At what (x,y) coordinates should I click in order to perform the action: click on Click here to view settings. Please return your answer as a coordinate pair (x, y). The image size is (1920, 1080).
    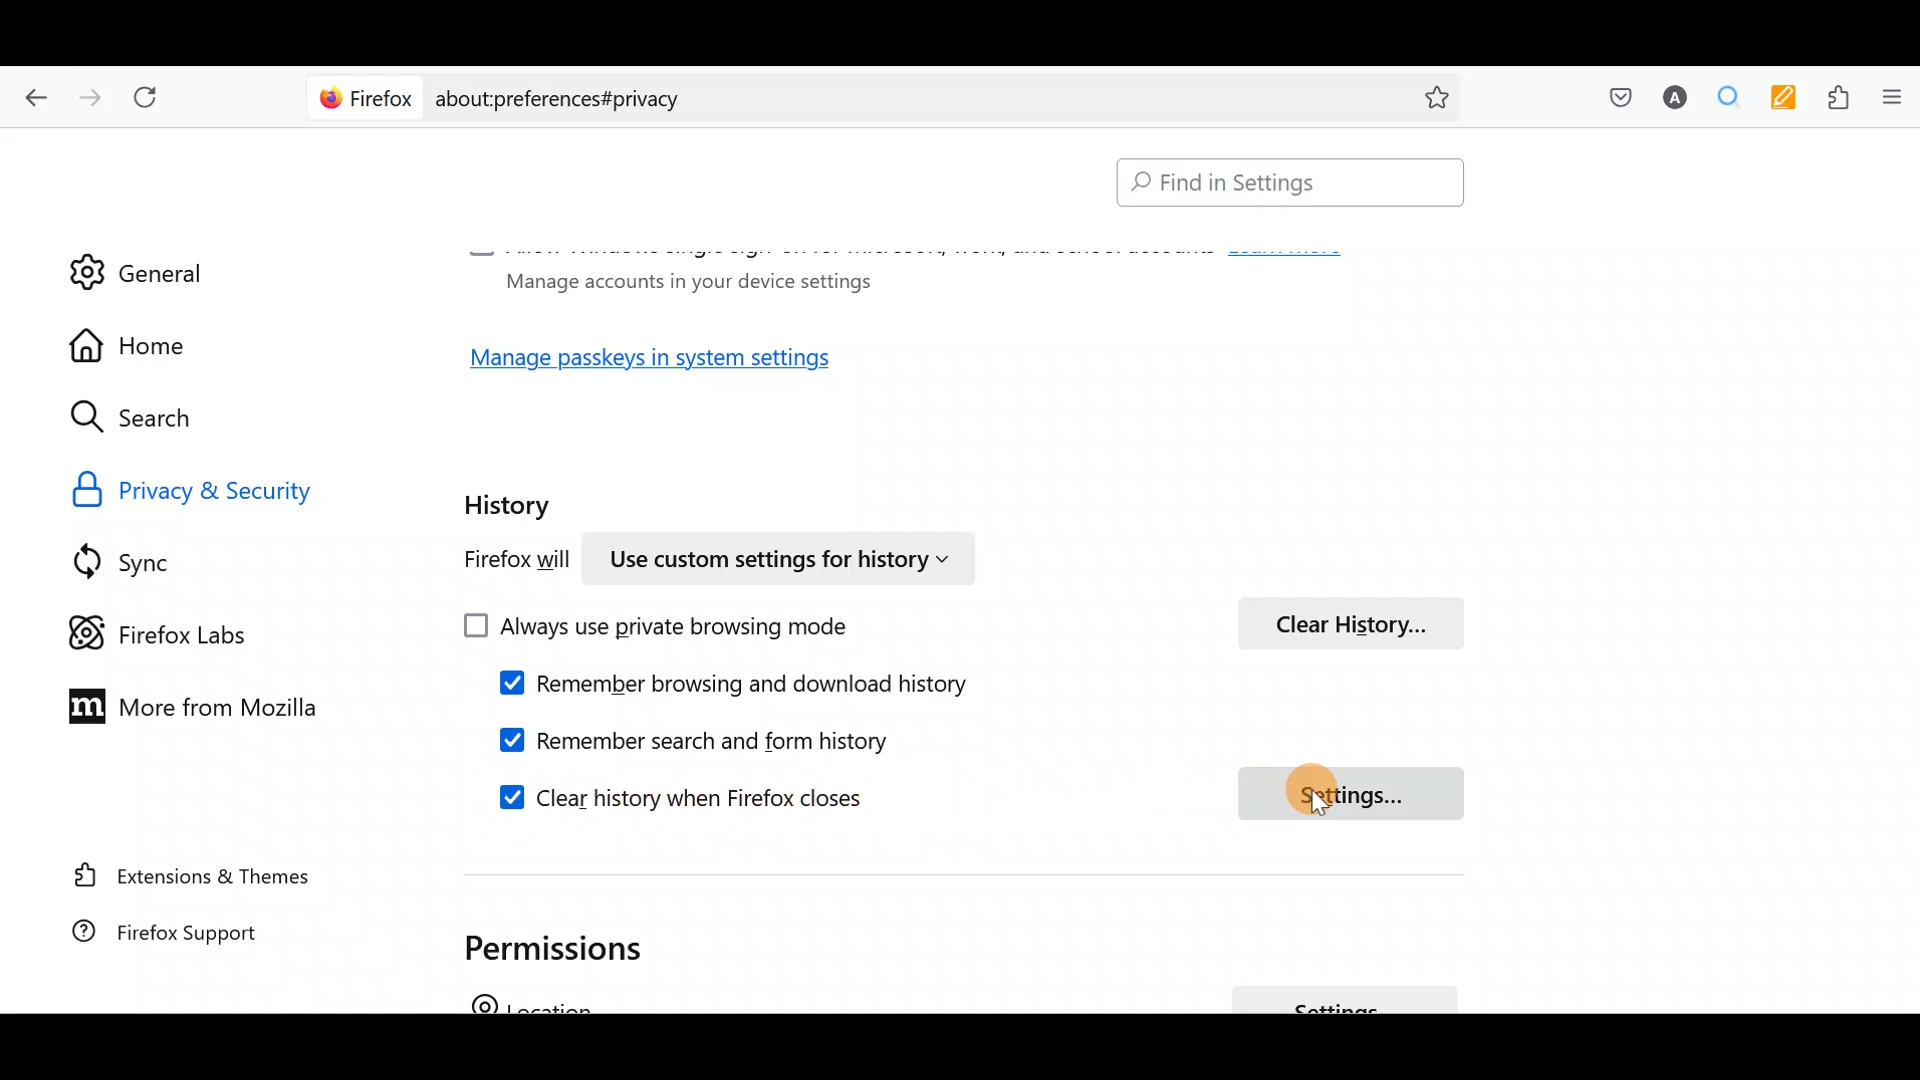
    Looking at the image, I should click on (1347, 795).